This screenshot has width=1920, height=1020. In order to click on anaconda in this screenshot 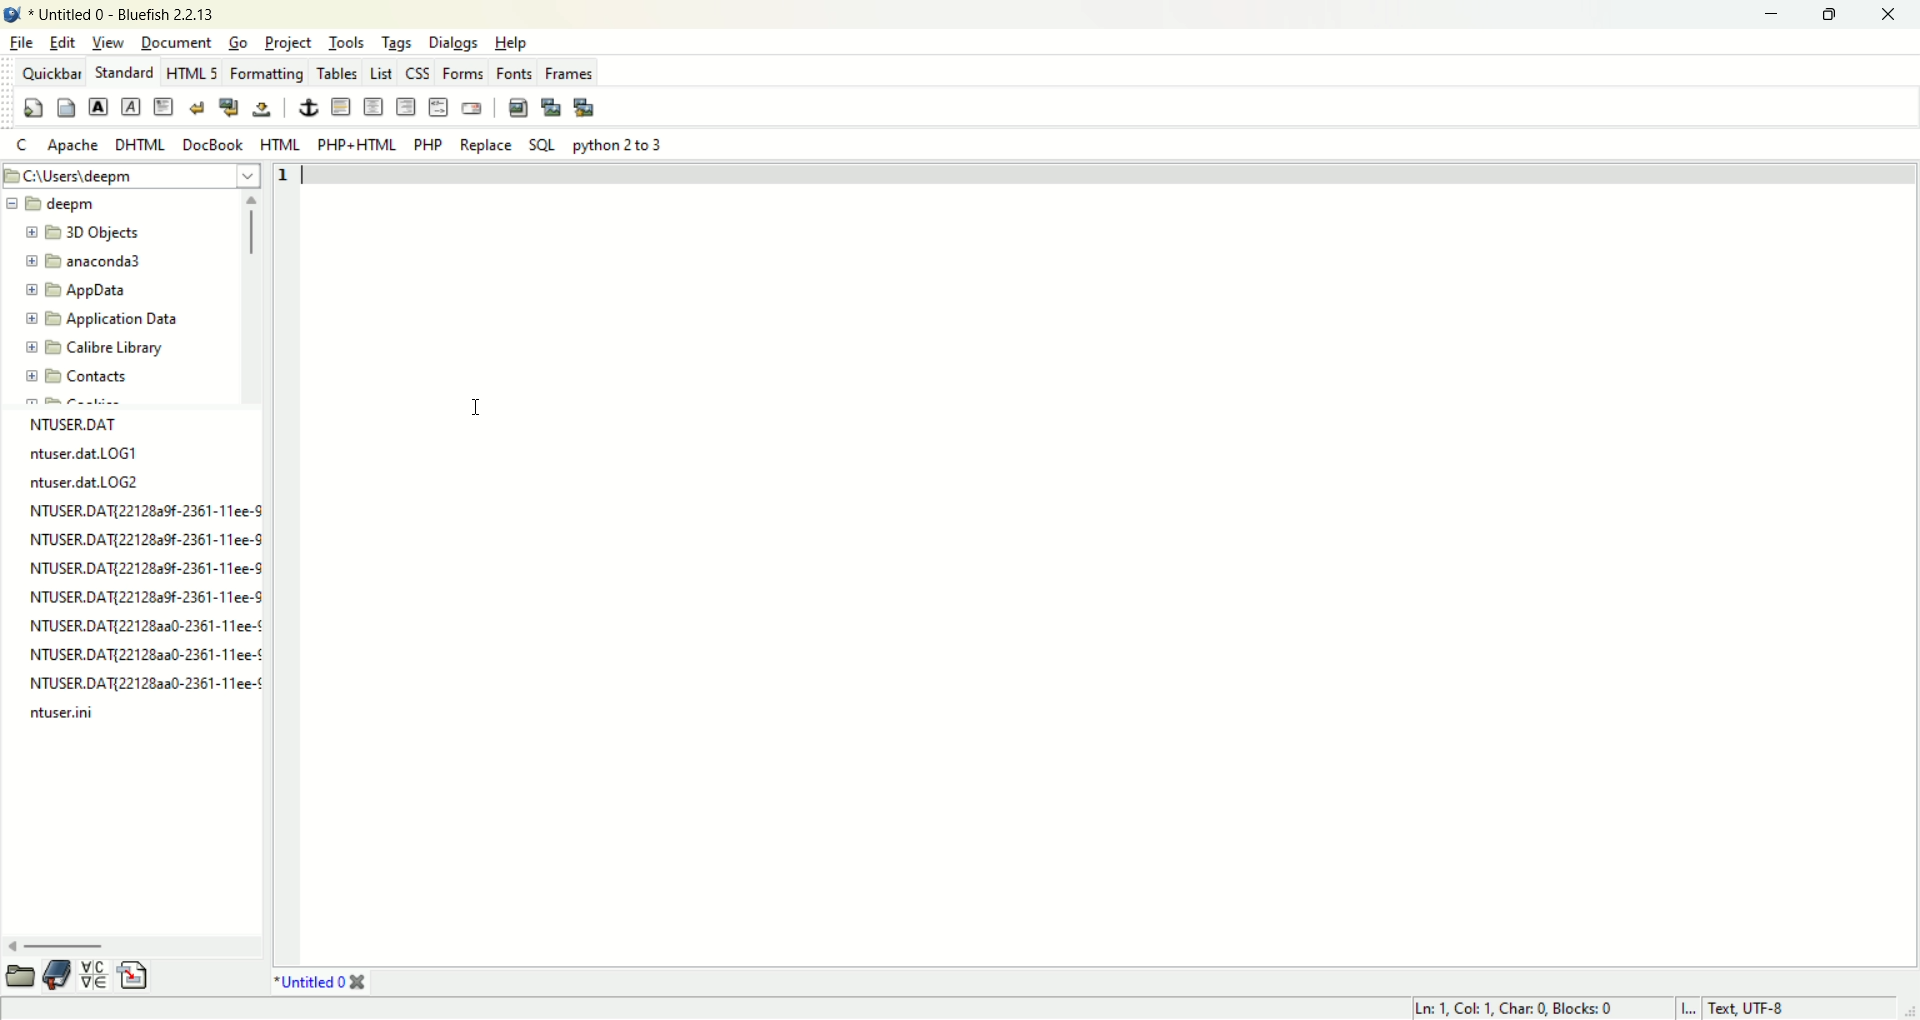, I will do `click(88, 262)`.